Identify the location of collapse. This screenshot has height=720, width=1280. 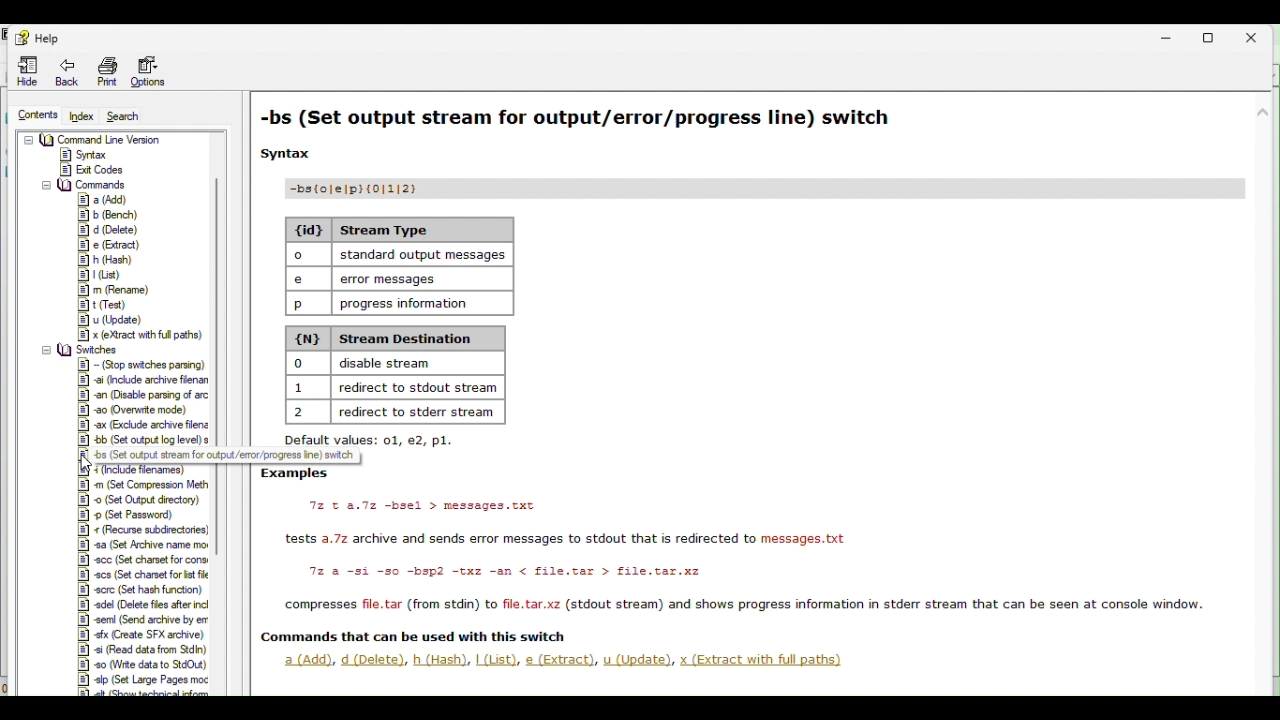
(45, 186).